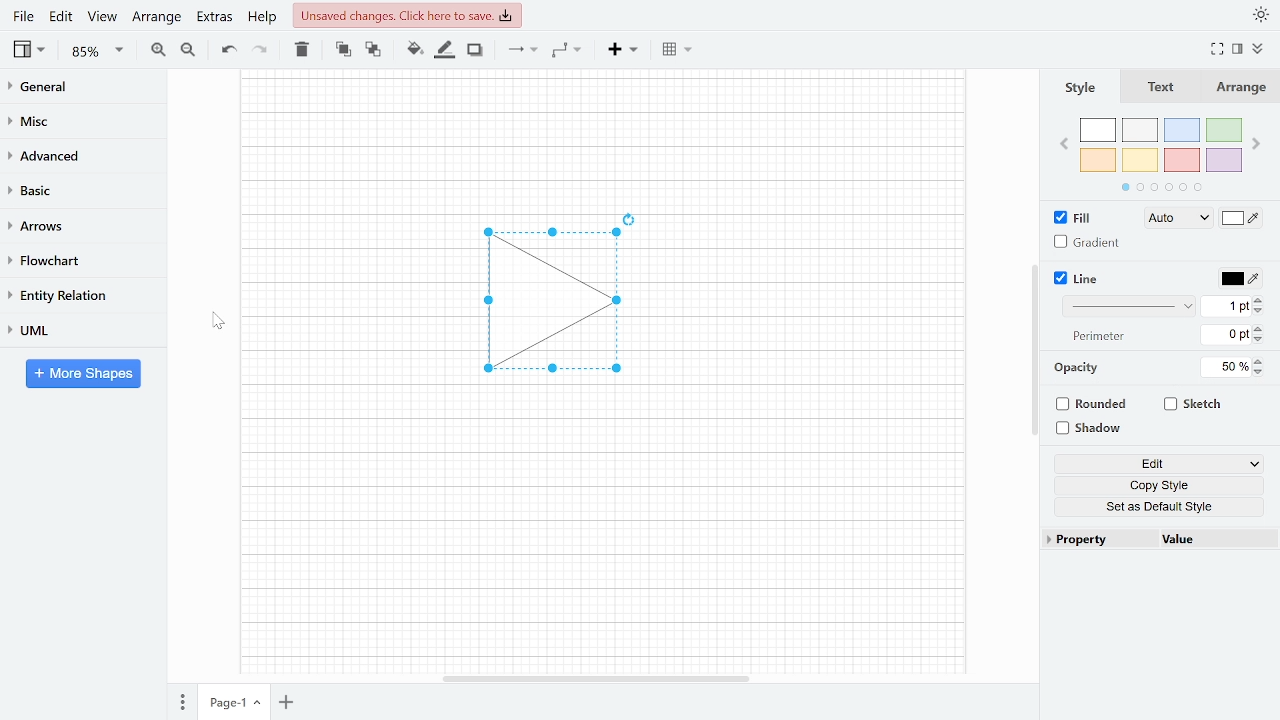  What do you see at coordinates (475, 50) in the screenshot?
I see `Shadow` at bounding box center [475, 50].